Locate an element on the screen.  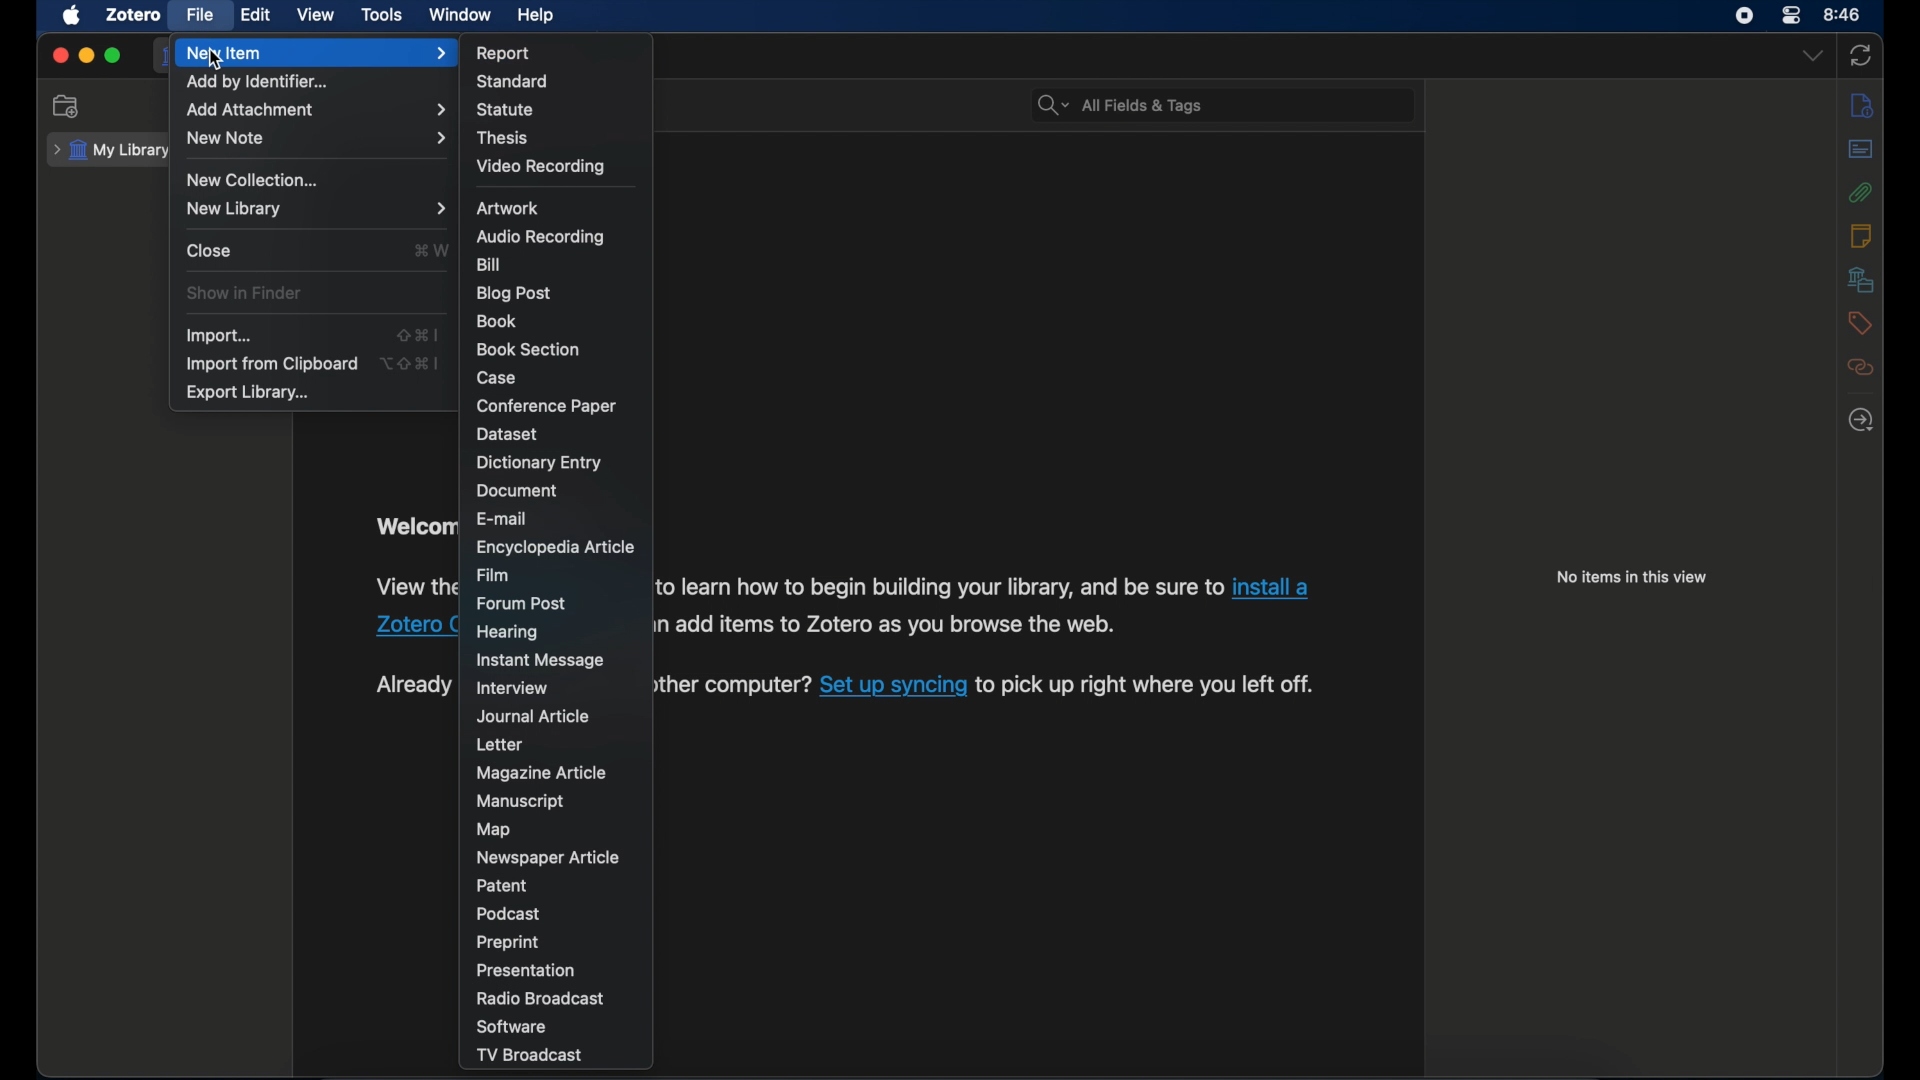
journal article is located at coordinates (533, 717).